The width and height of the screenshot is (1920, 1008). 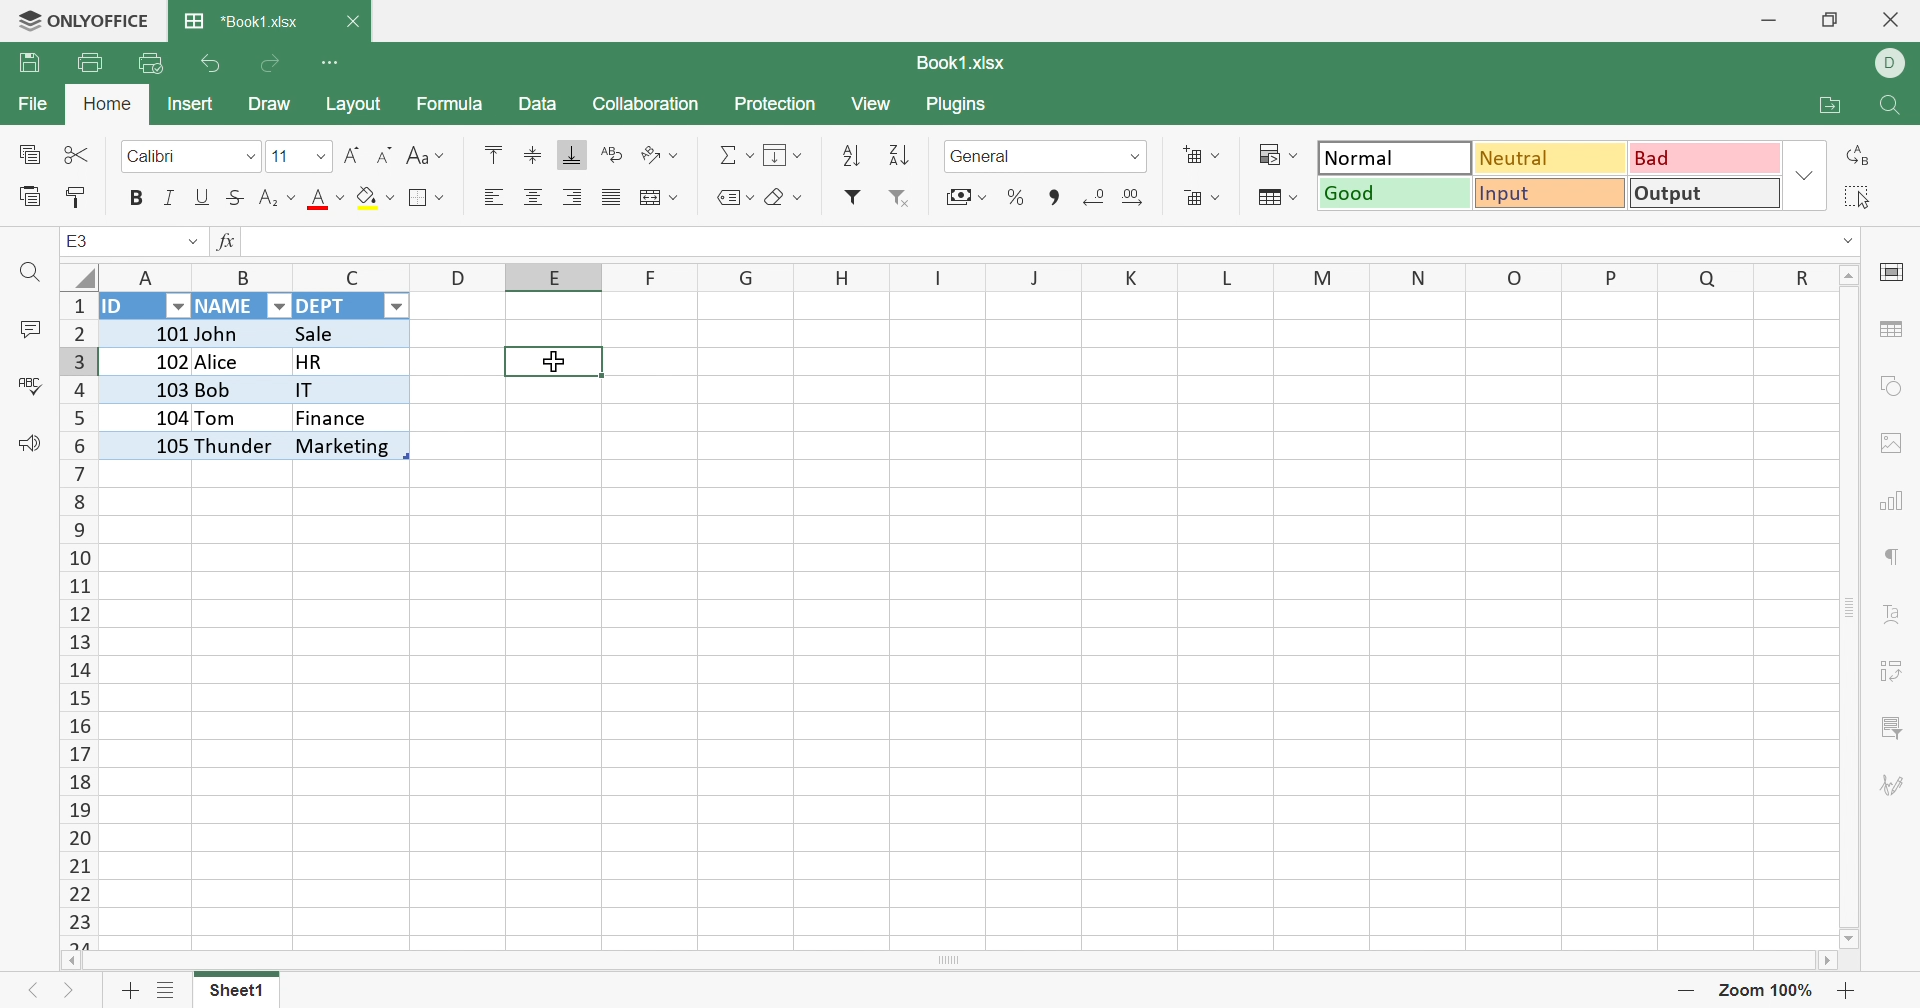 What do you see at coordinates (1849, 606) in the screenshot?
I see `Scroll Bar` at bounding box center [1849, 606].